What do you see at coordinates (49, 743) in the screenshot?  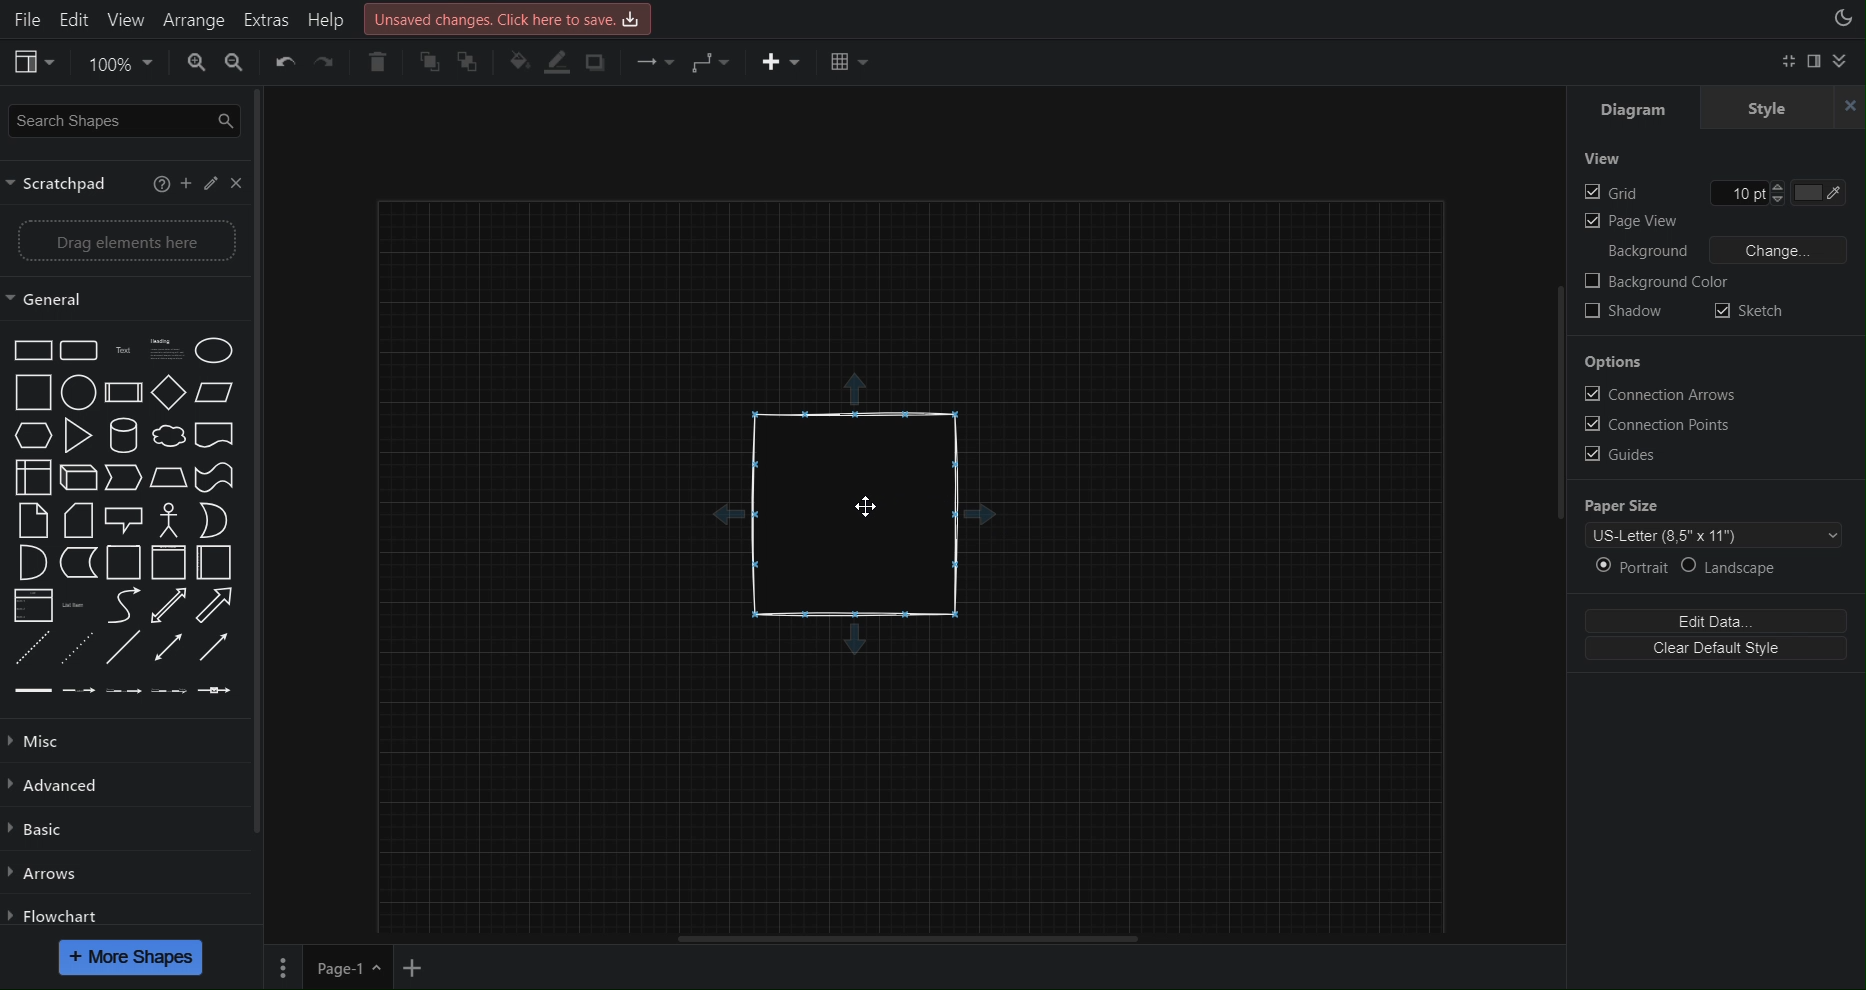 I see `Misc` at bounding box center [49, 743].